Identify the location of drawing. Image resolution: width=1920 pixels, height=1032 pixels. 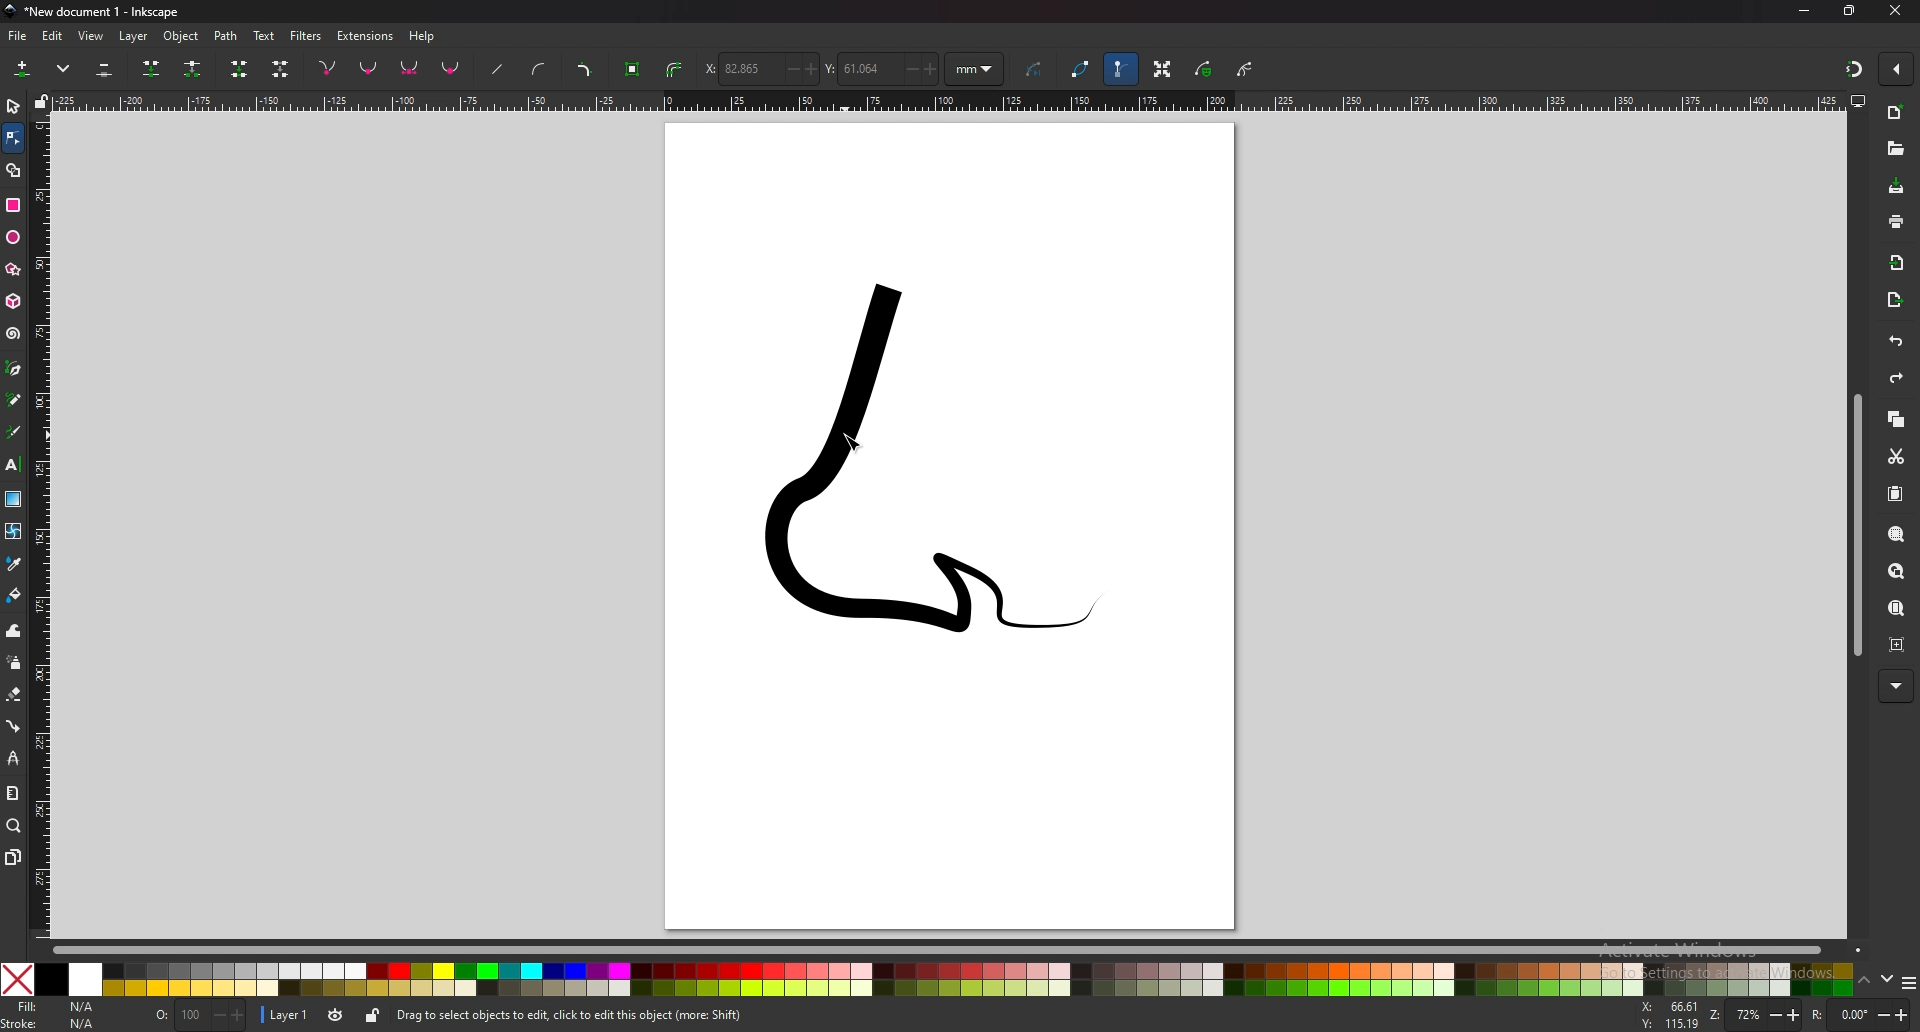
(946, 455).